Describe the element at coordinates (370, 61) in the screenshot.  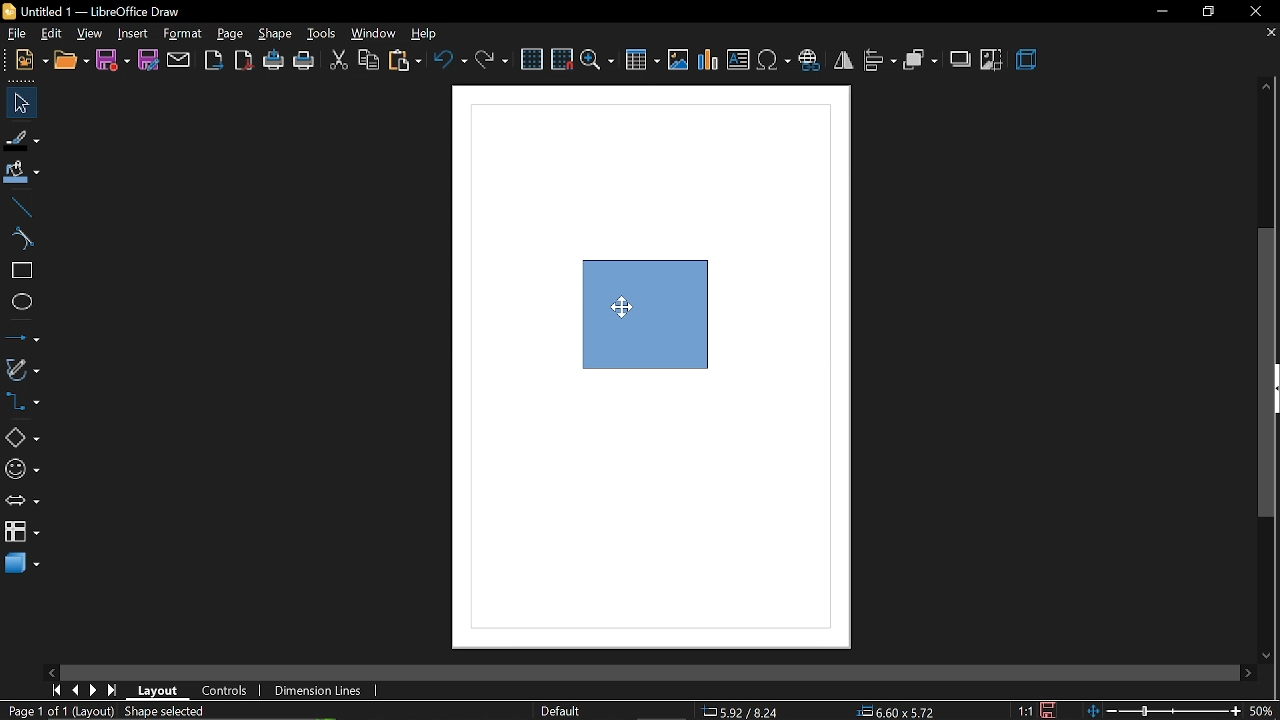
I see `copy` at that location.